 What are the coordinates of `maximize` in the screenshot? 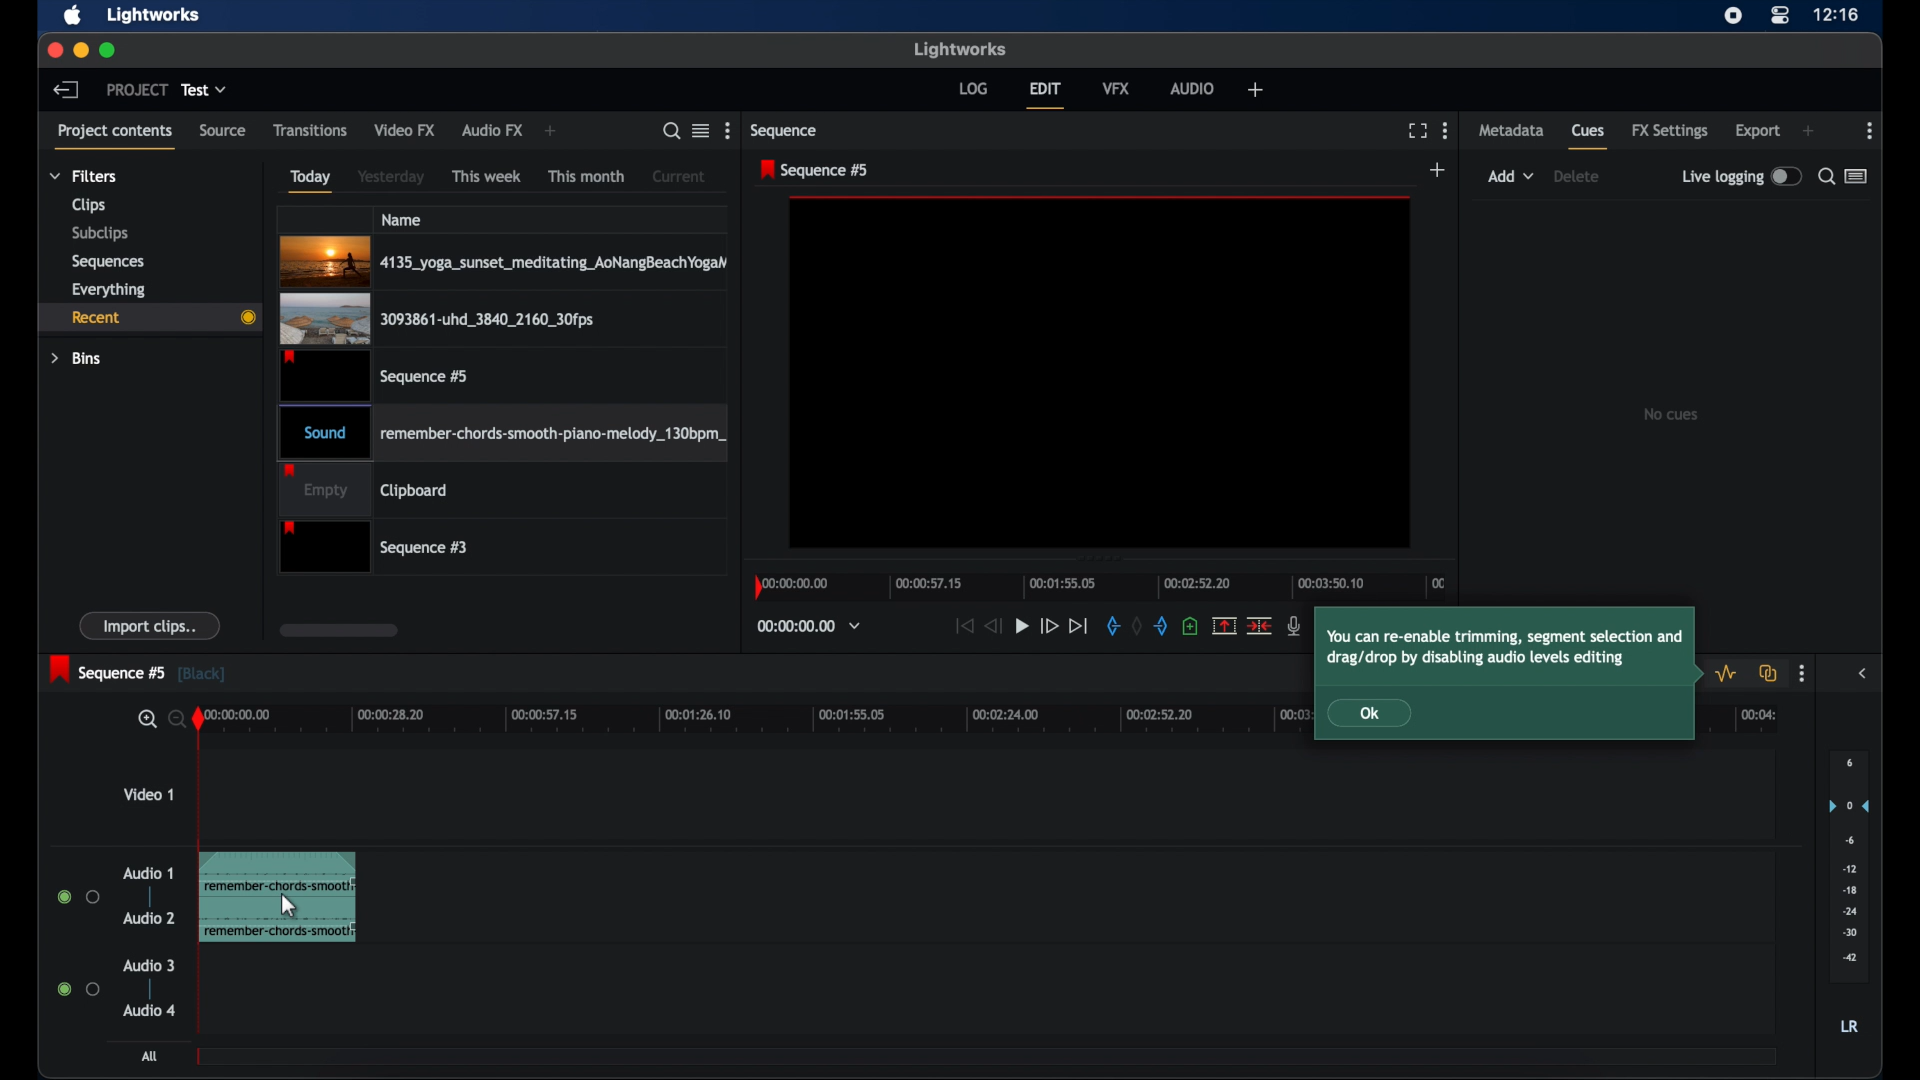 It's located at (109, 50).